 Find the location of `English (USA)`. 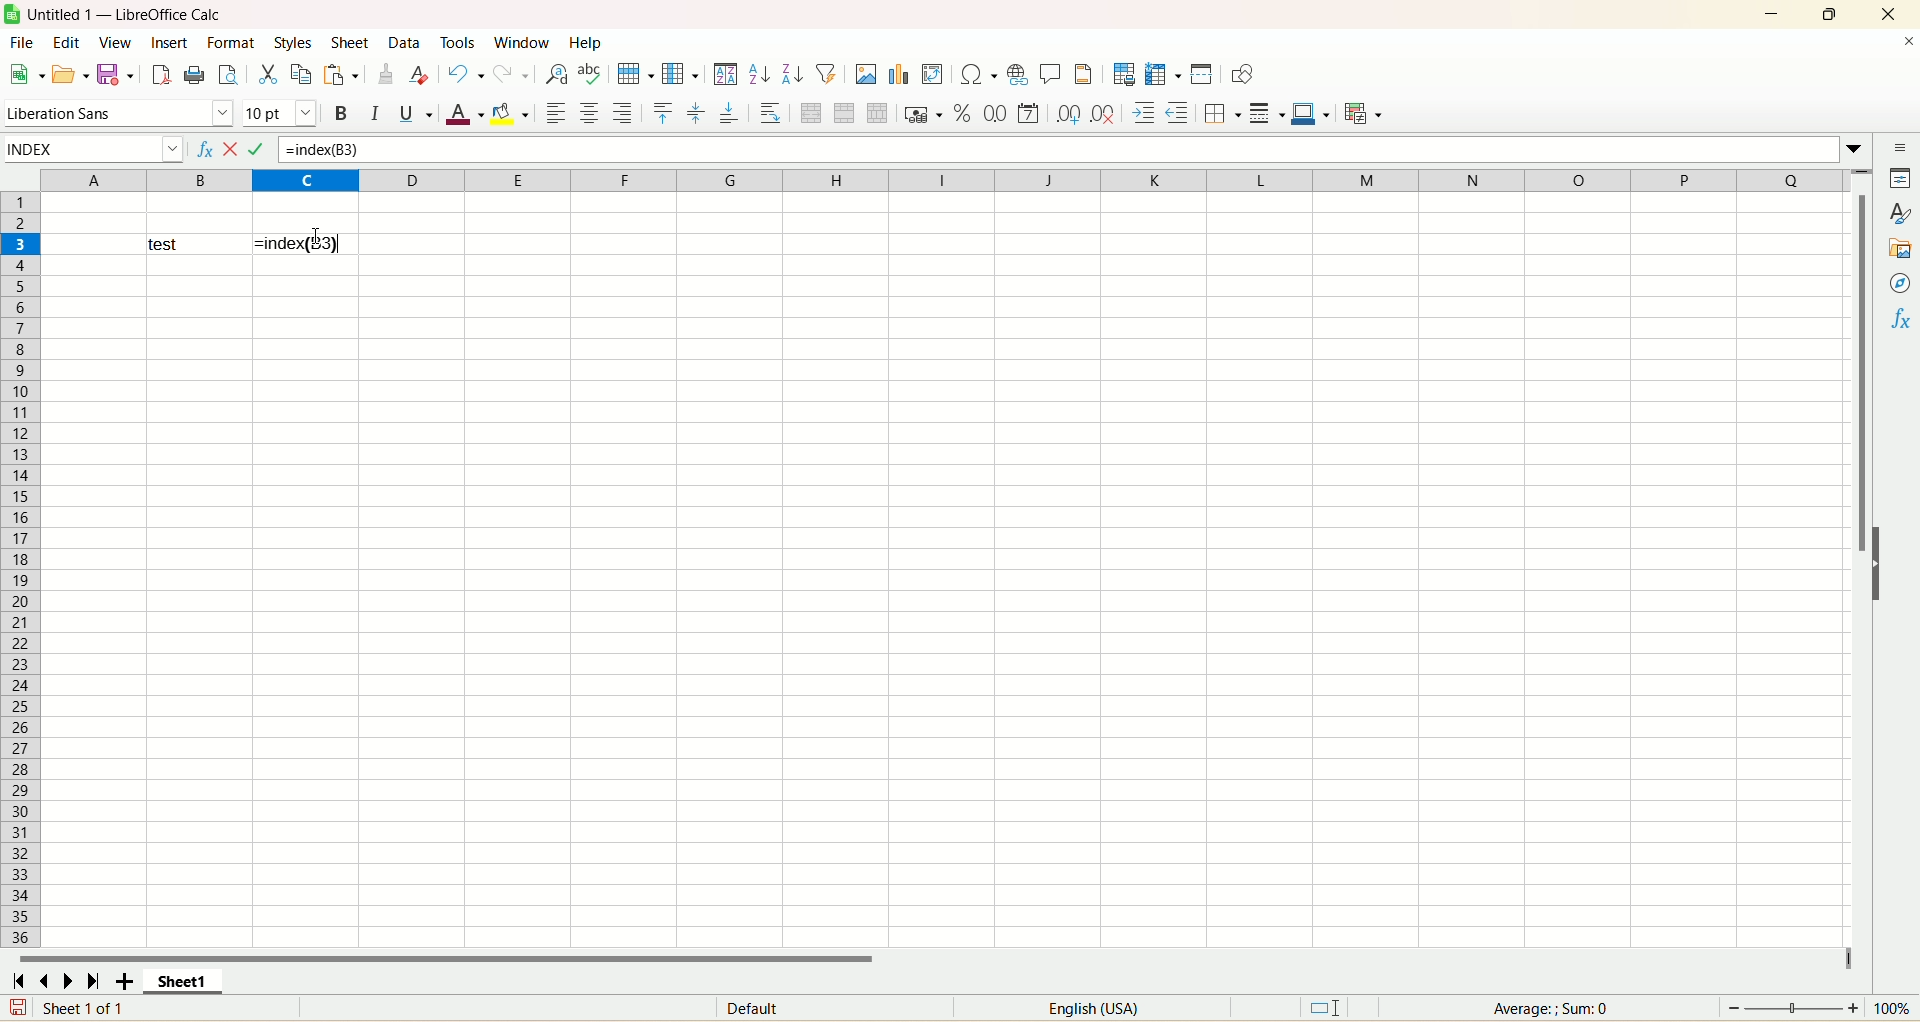

English (USA) is located at coordinates (1092, 1008).